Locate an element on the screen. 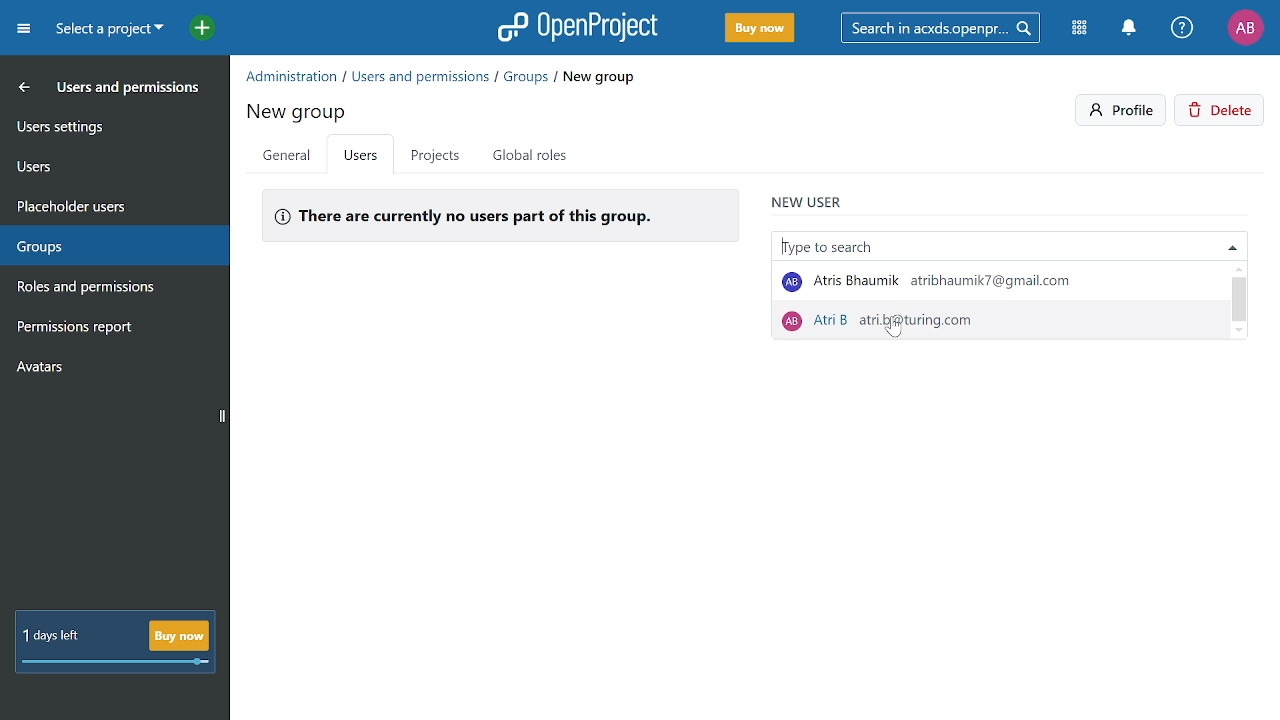  Avatars is located at coordinates (111, 371).